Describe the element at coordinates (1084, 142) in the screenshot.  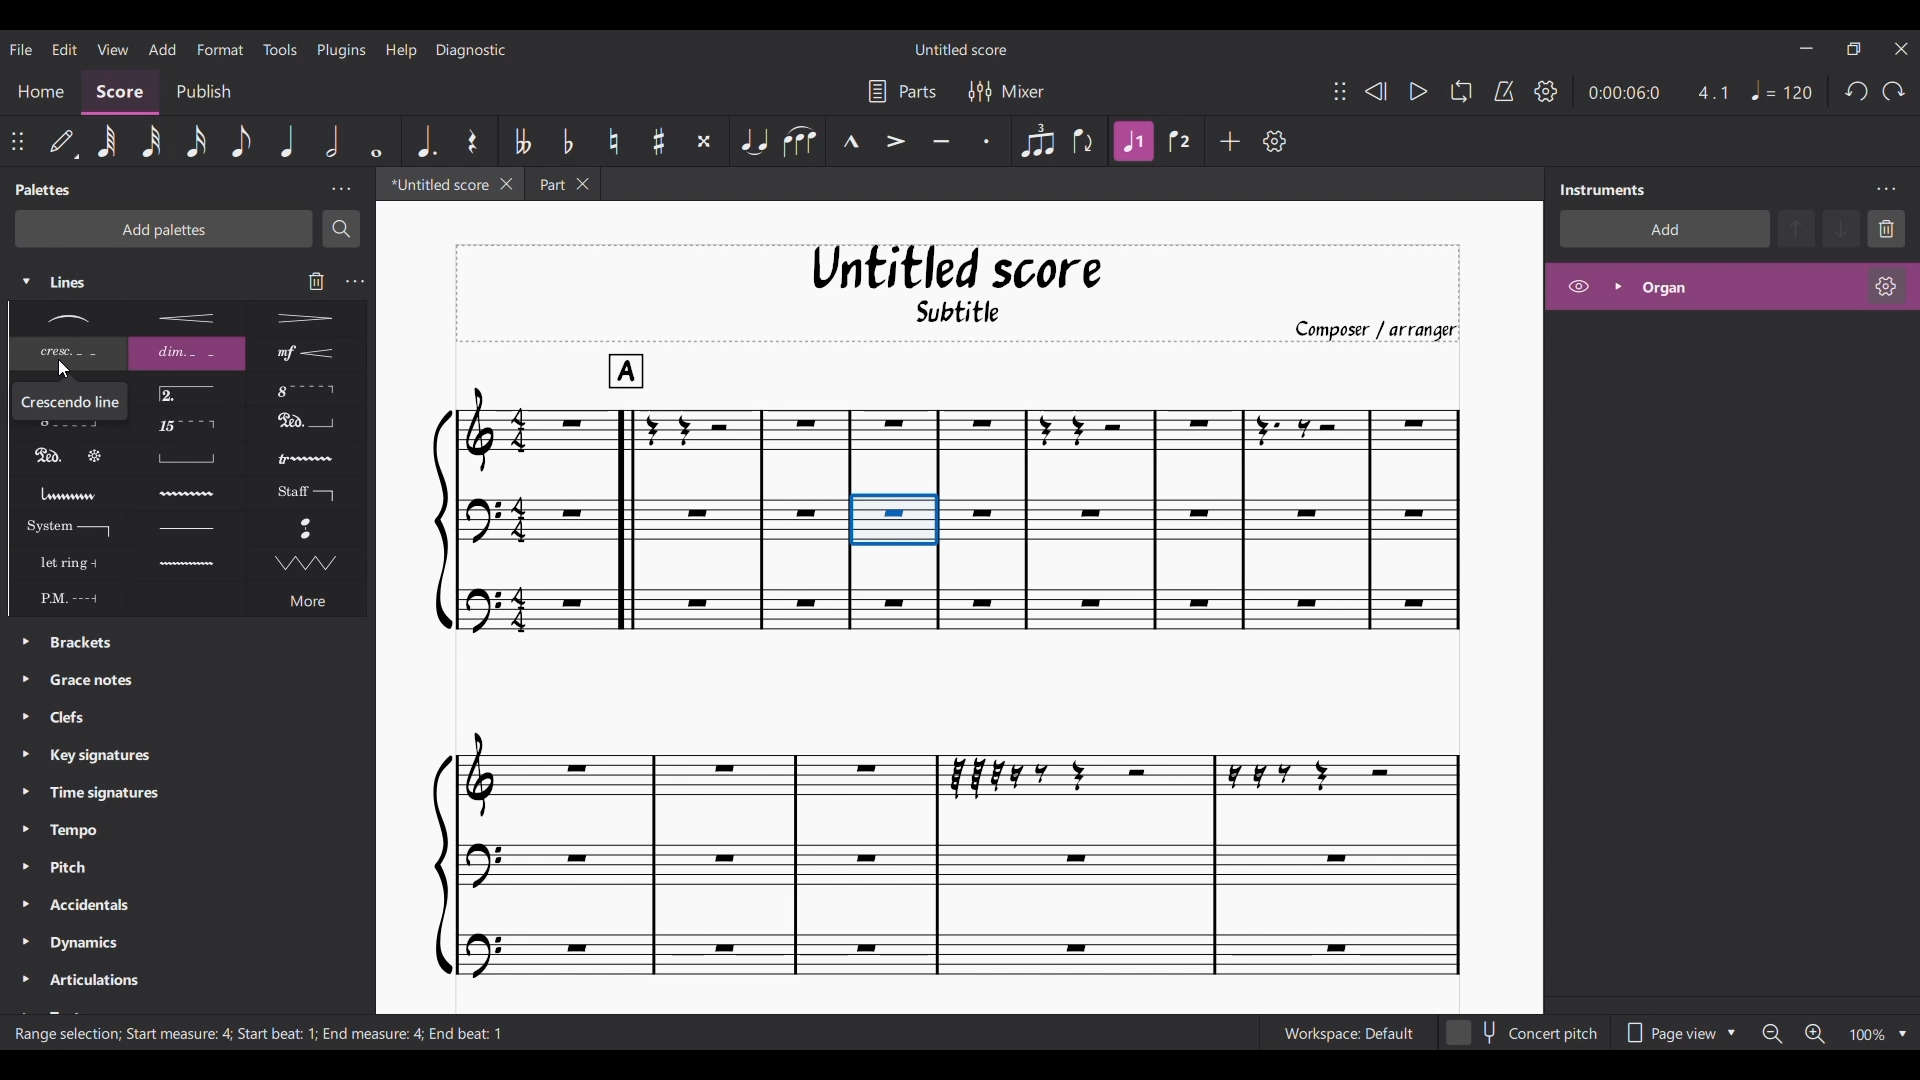
I see `Flip direction` at that location.